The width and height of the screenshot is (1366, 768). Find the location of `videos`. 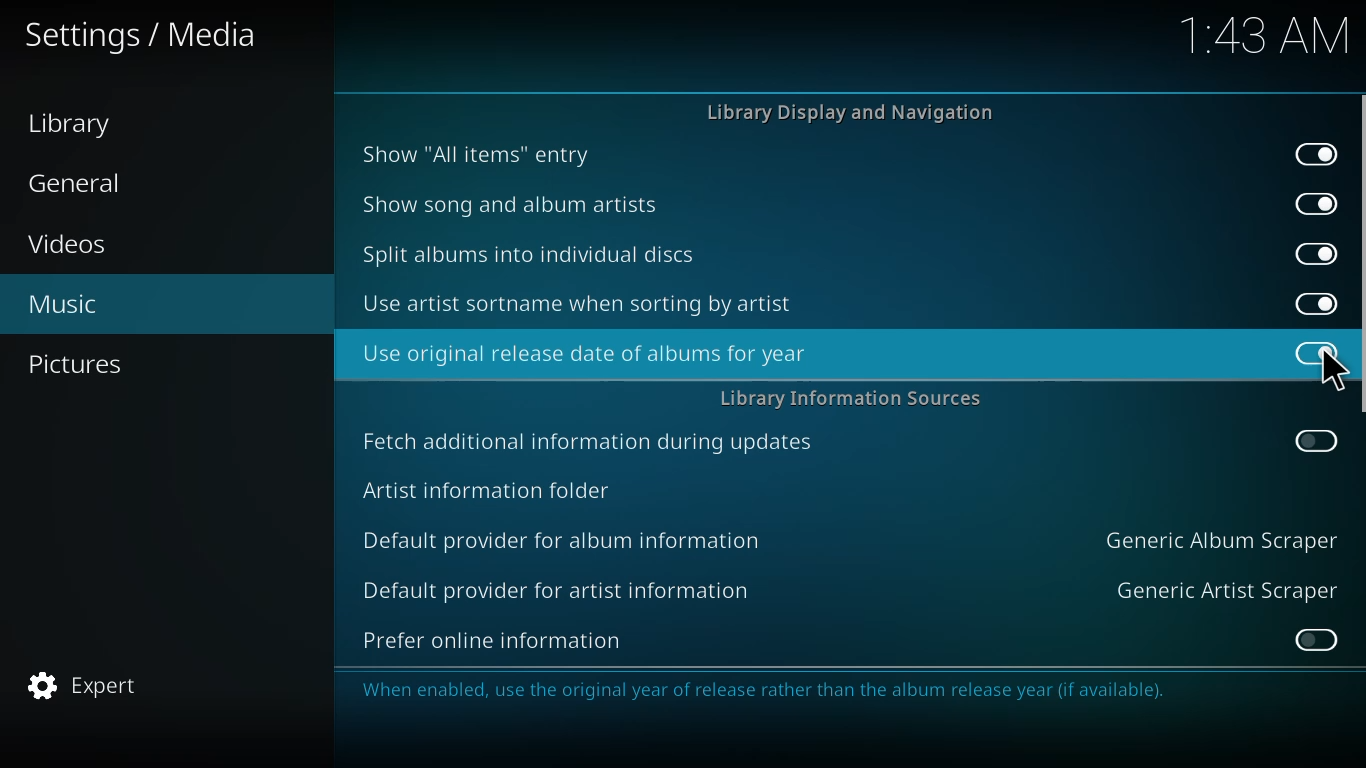

videos is located at coordinates (69, 245).